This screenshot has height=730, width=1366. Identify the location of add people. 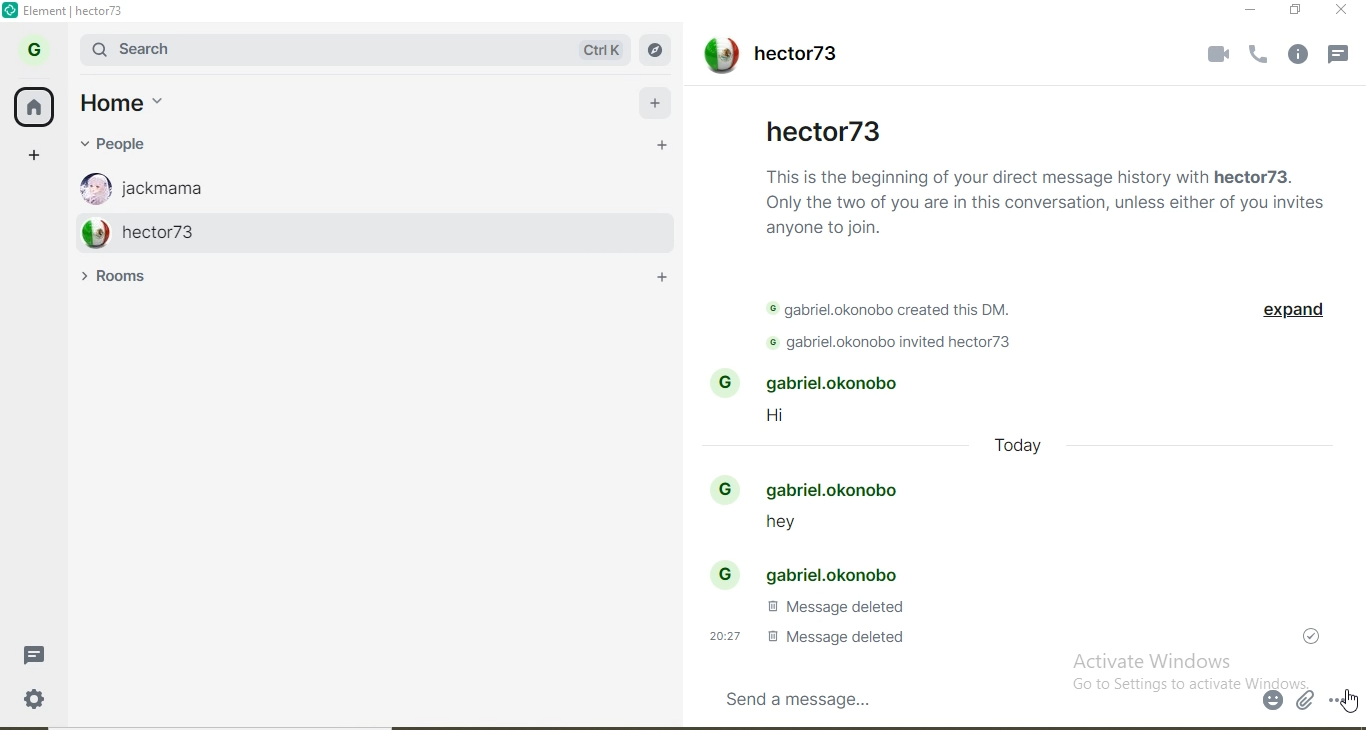
(662, 147).